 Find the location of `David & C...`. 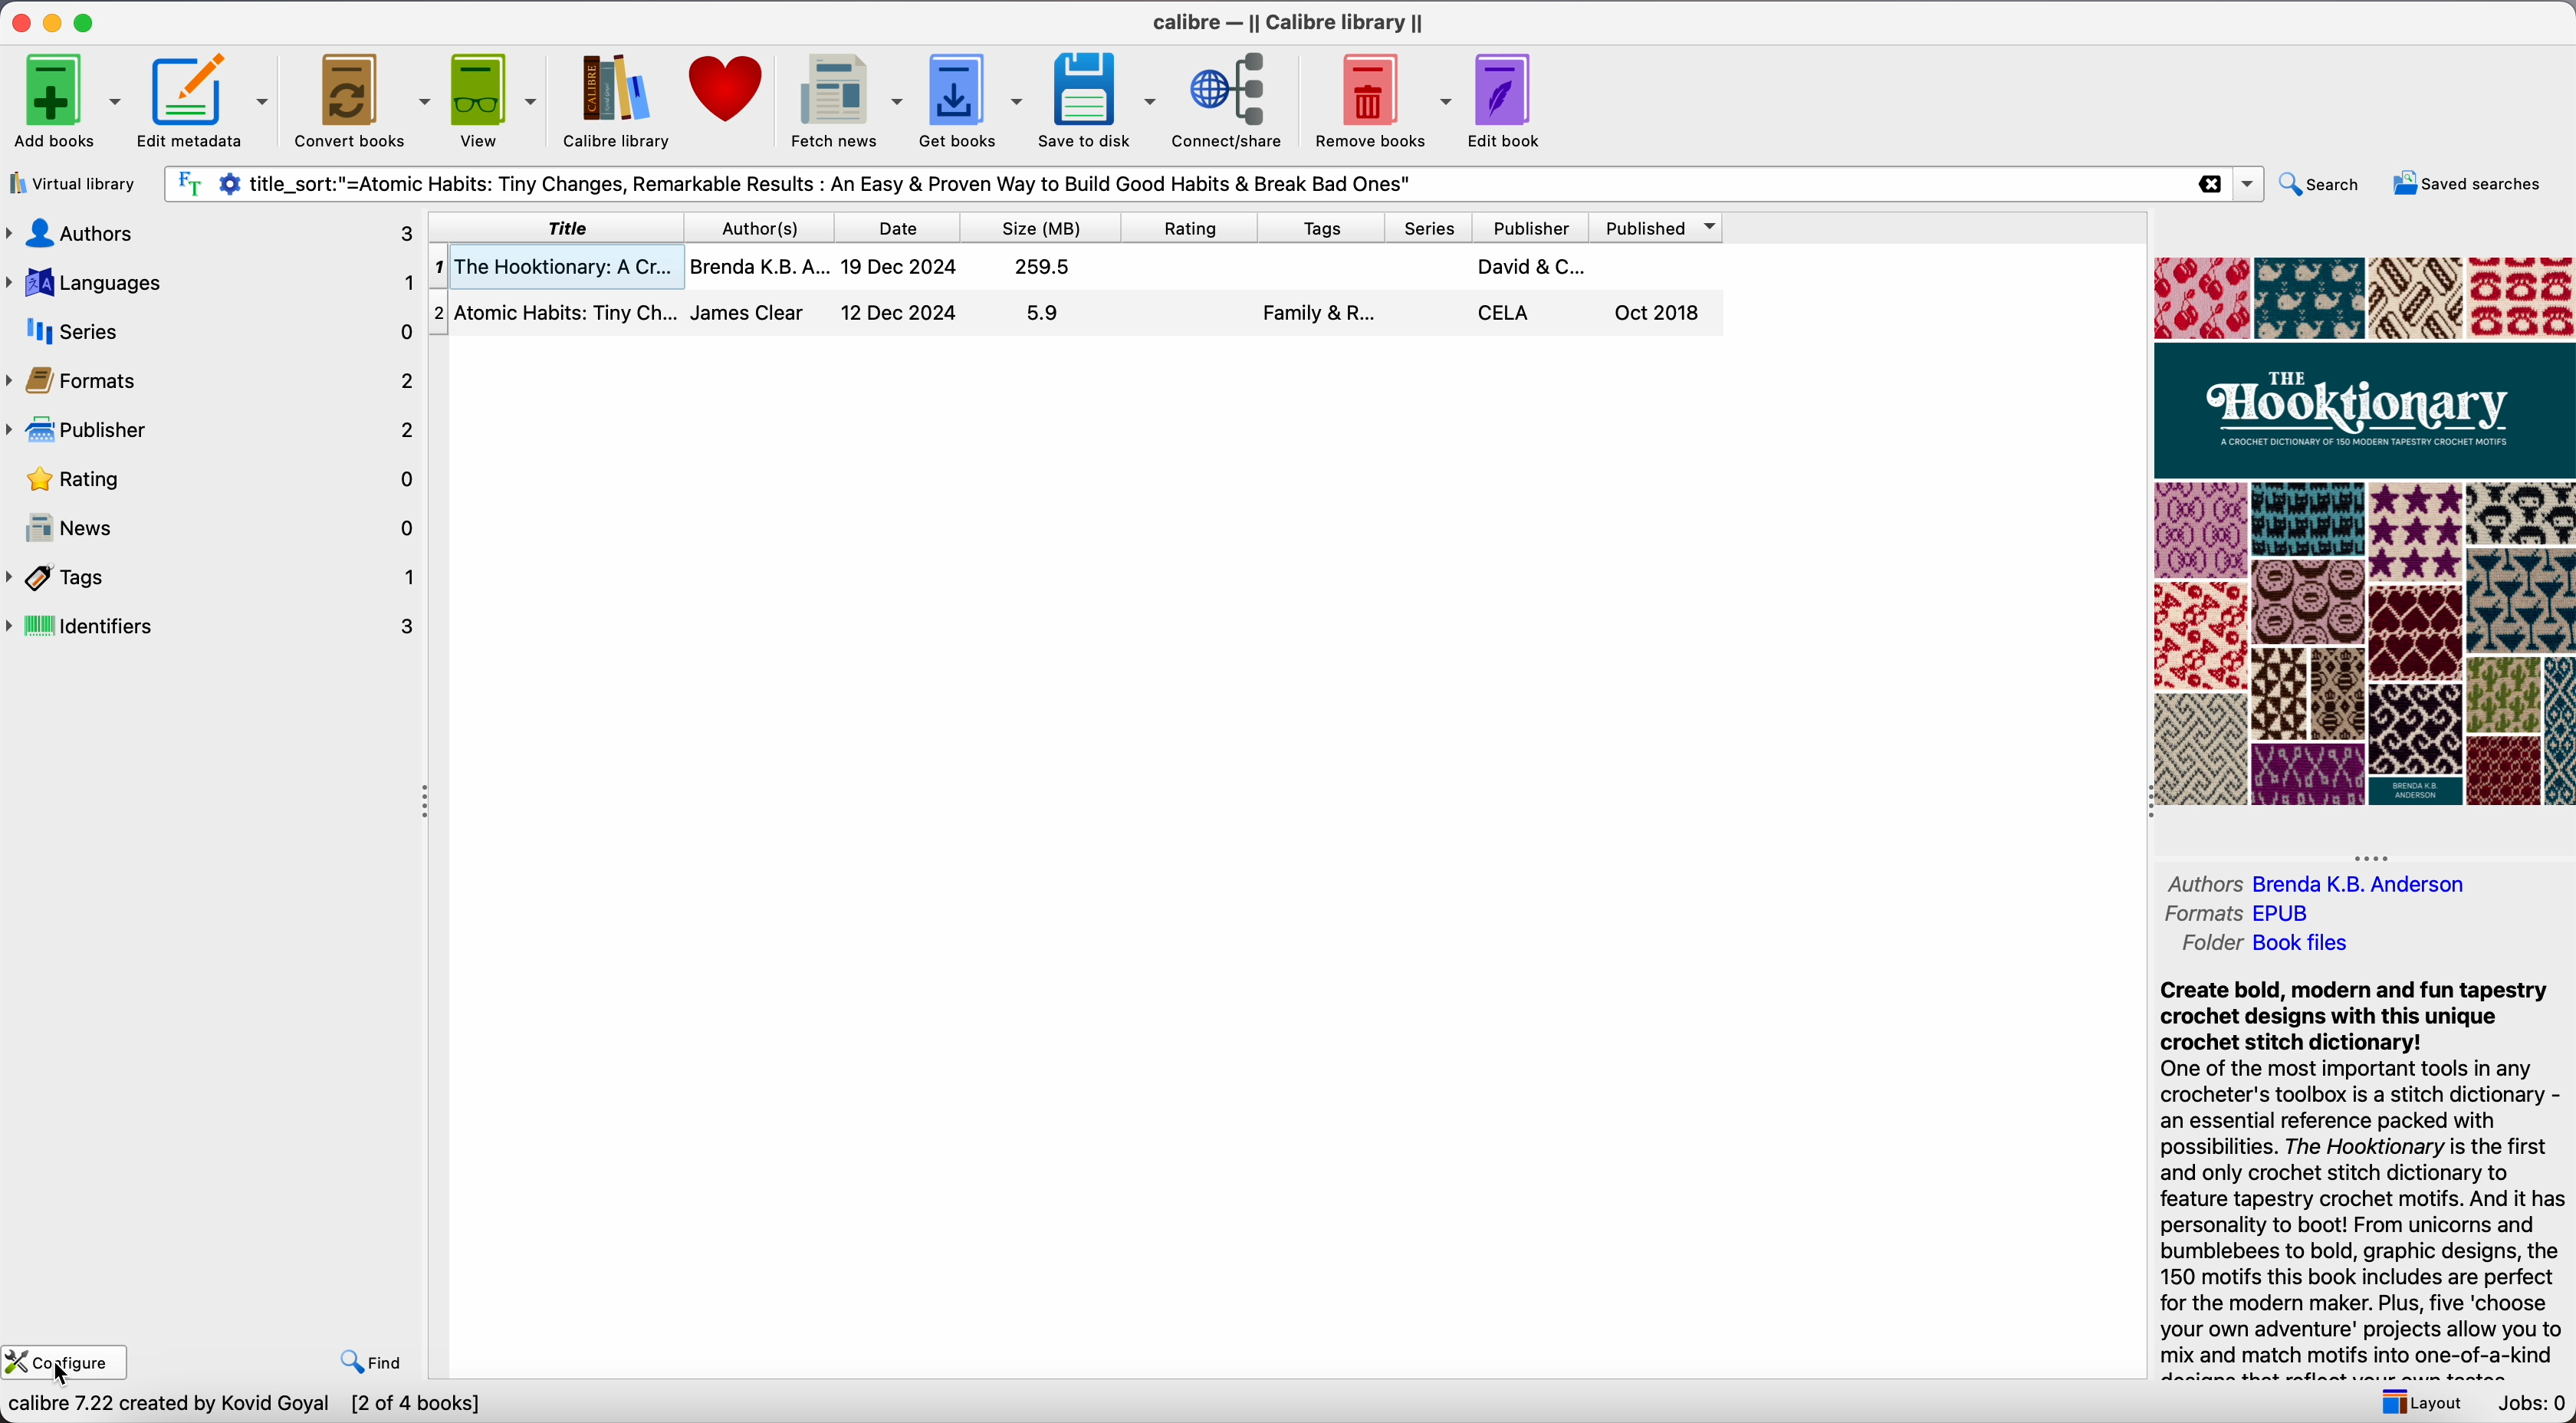

David & C... is located at coordinates (1535, 266).